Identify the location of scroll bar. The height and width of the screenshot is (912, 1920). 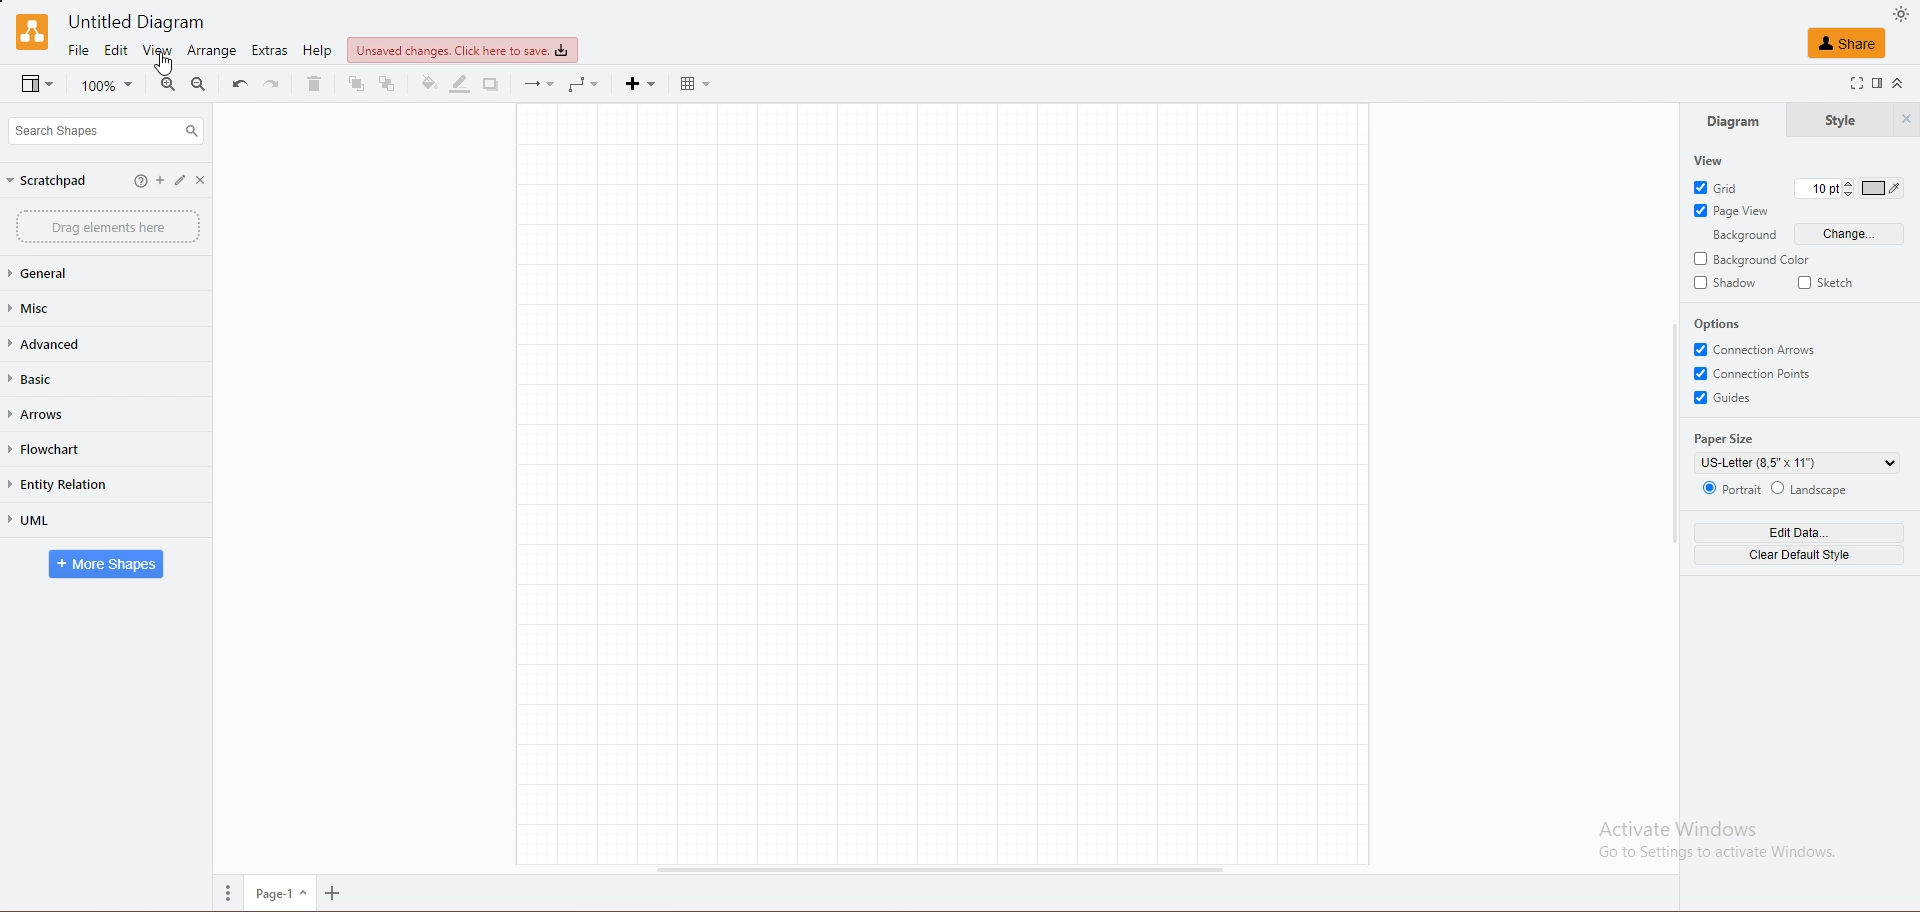
(1672, 435).